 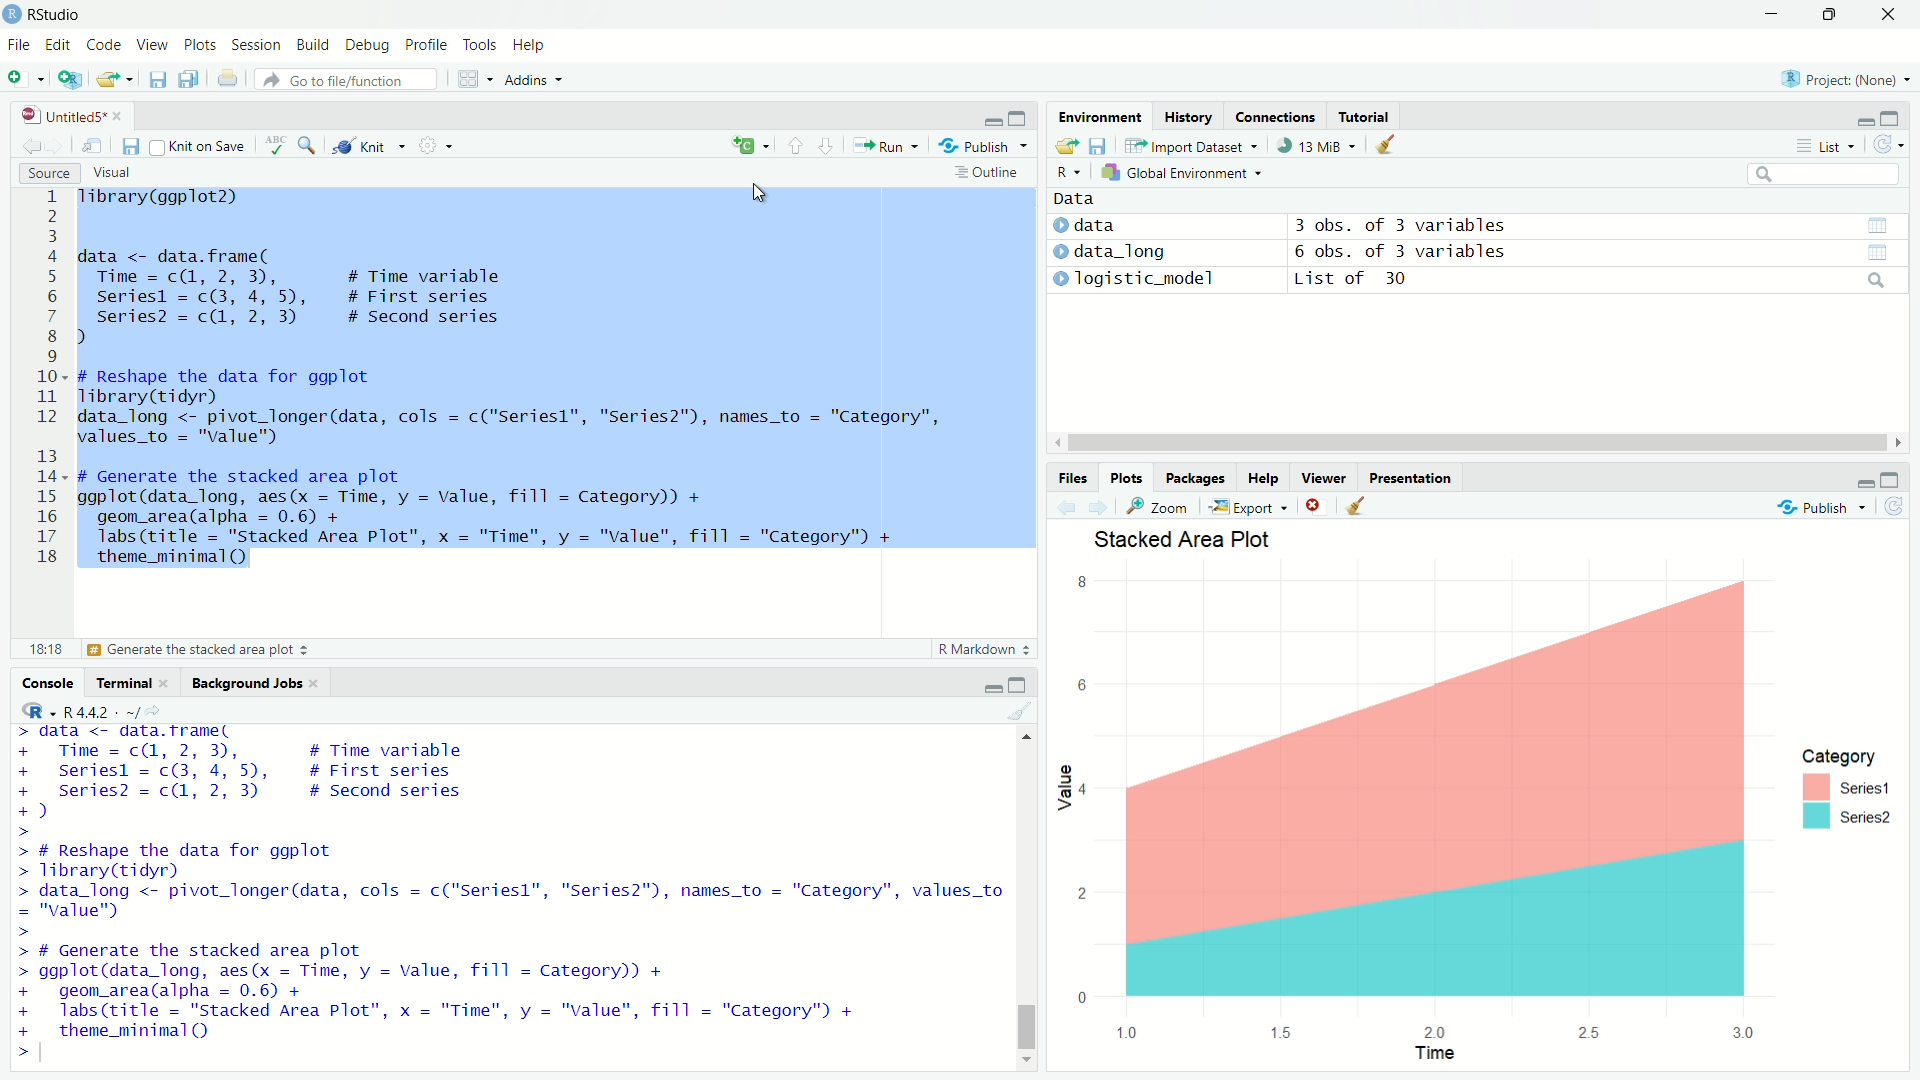 What do you see at coordinates (480, 44) in the screenshot?
I see `Tools` at bounding box center [480, 44].